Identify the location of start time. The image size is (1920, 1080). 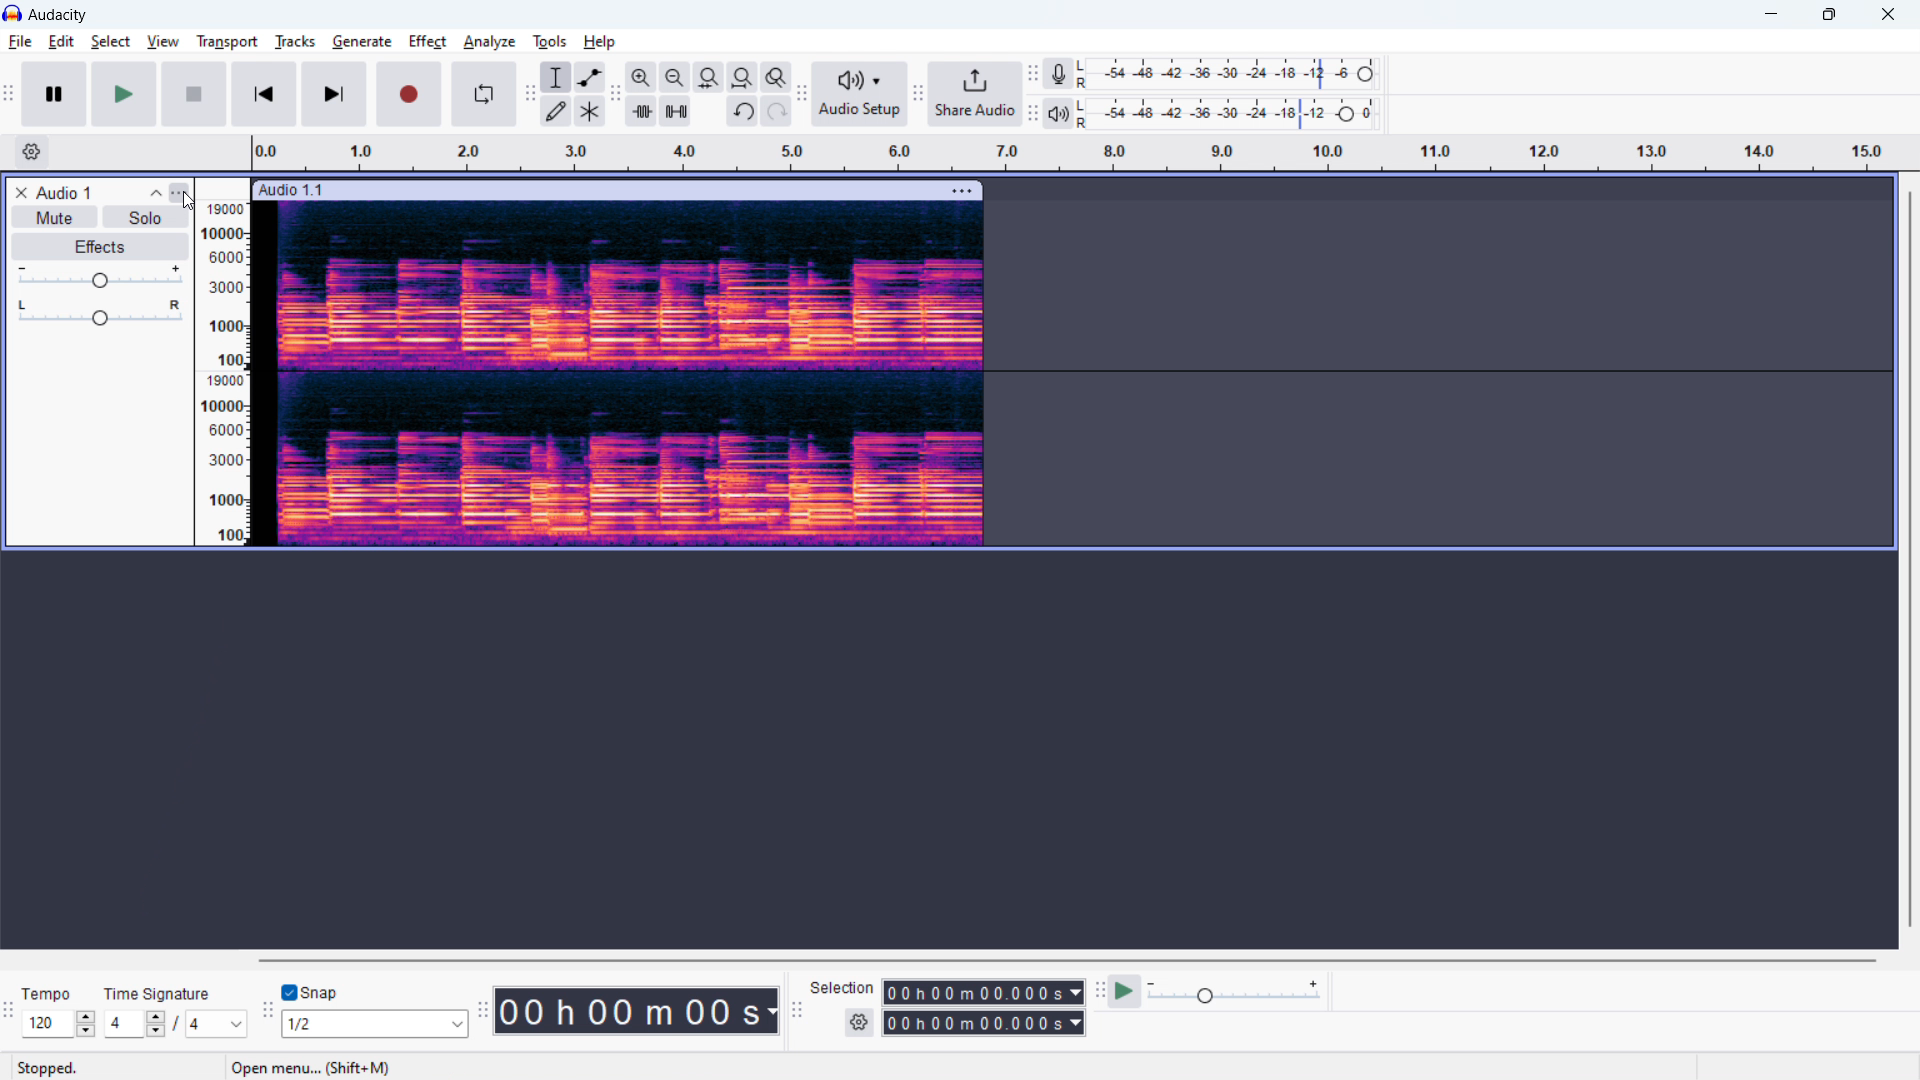
(984, 992).